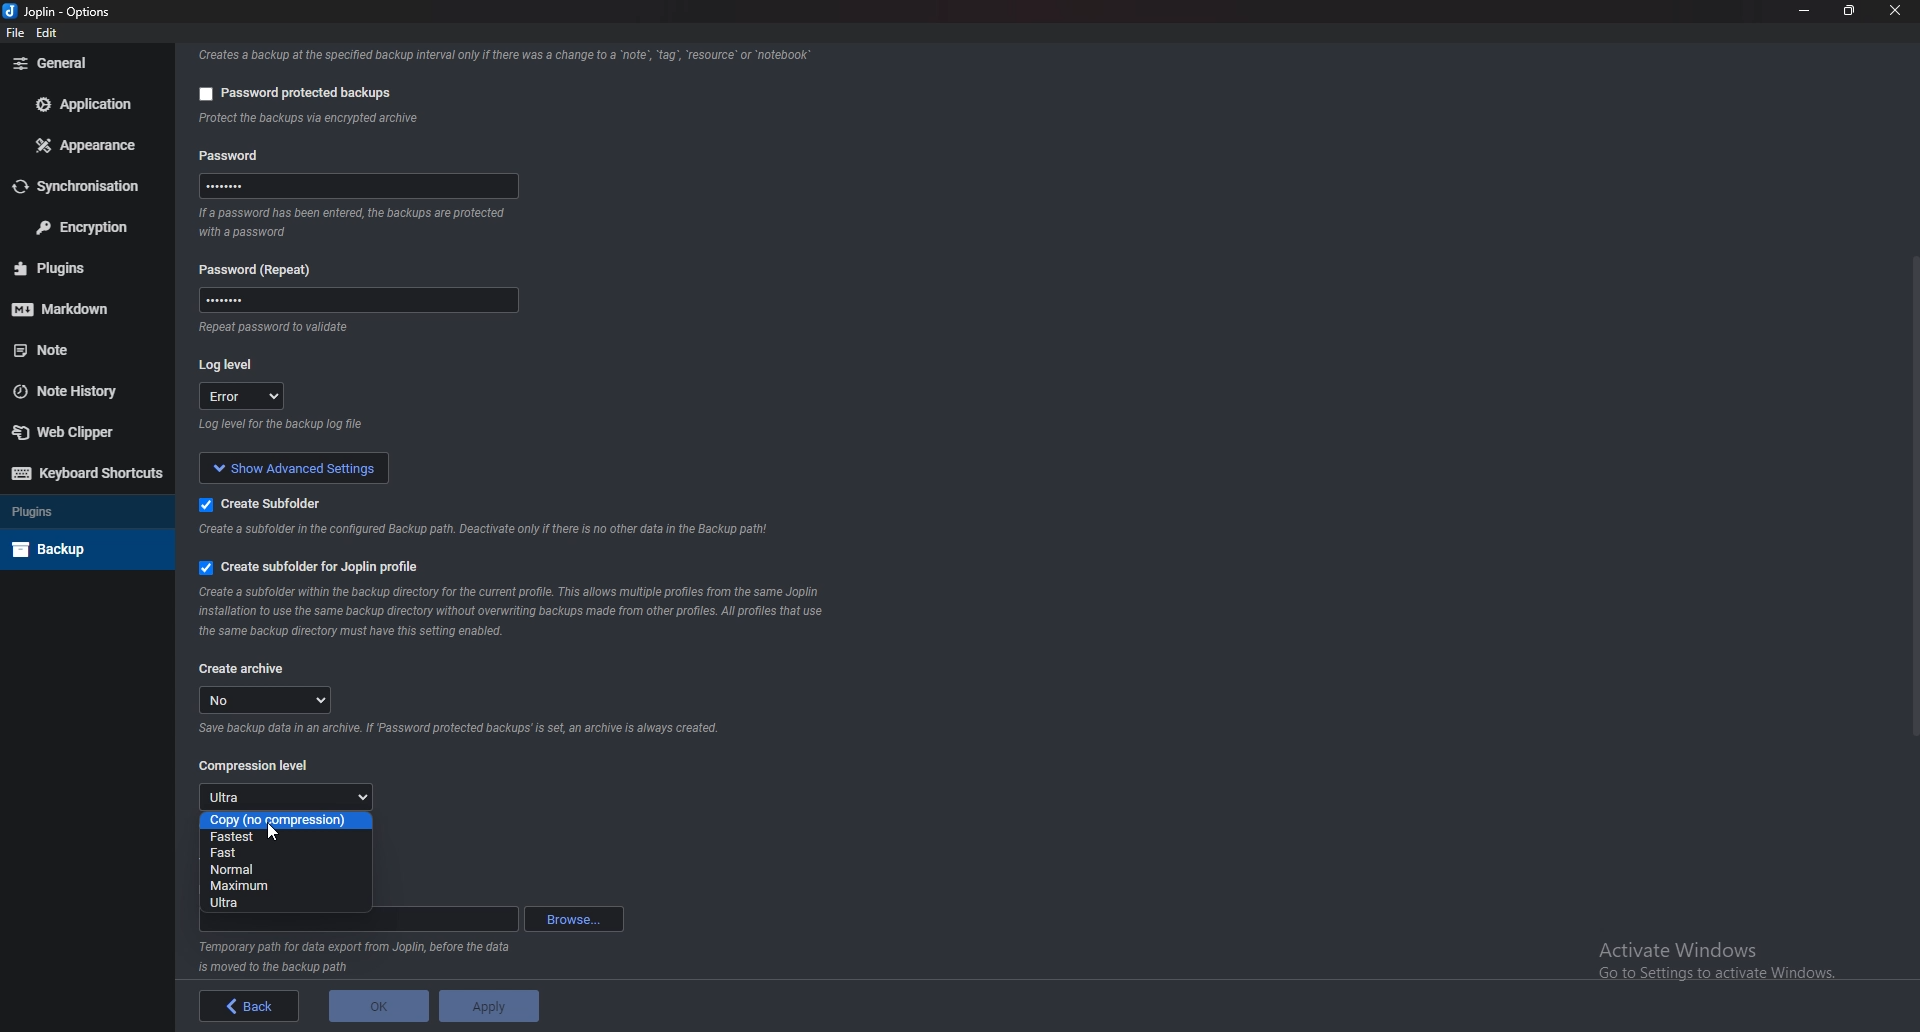 The height and width of the screenshot is (1032, 1920). I want to click on password, so click(364, 186).